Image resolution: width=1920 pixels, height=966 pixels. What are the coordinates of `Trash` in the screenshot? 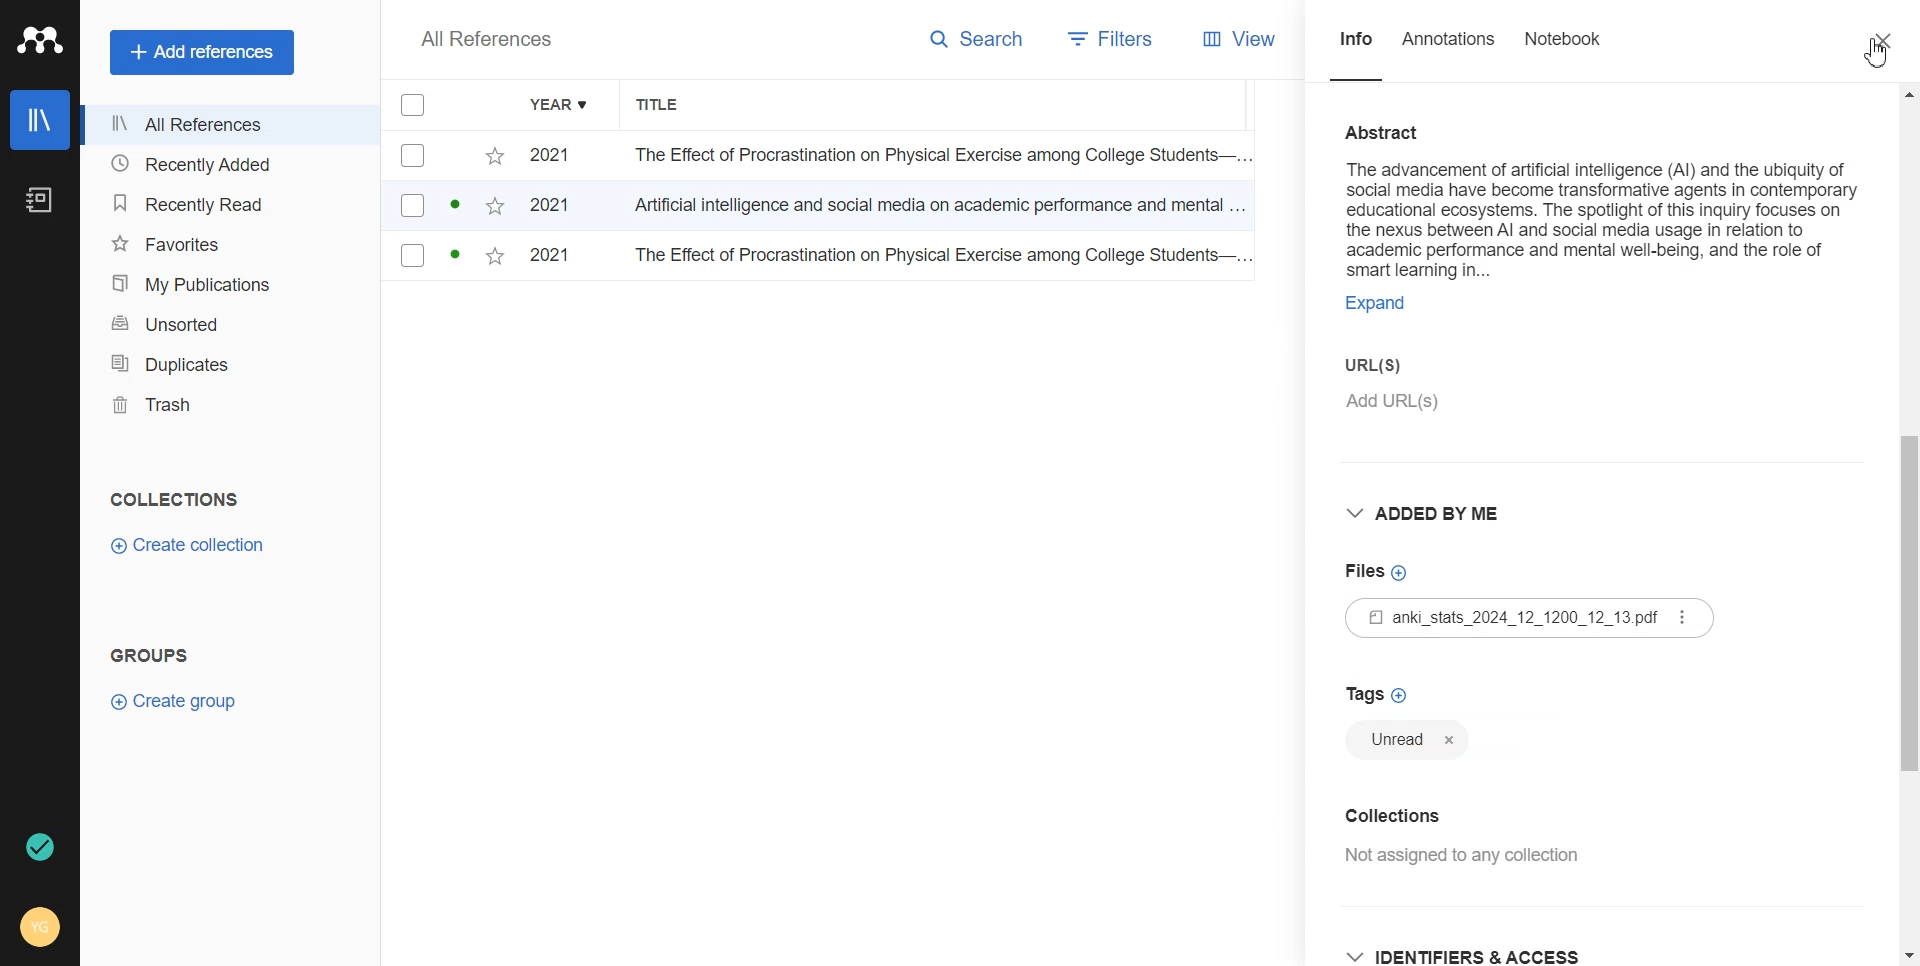 It's located at (229, 405).